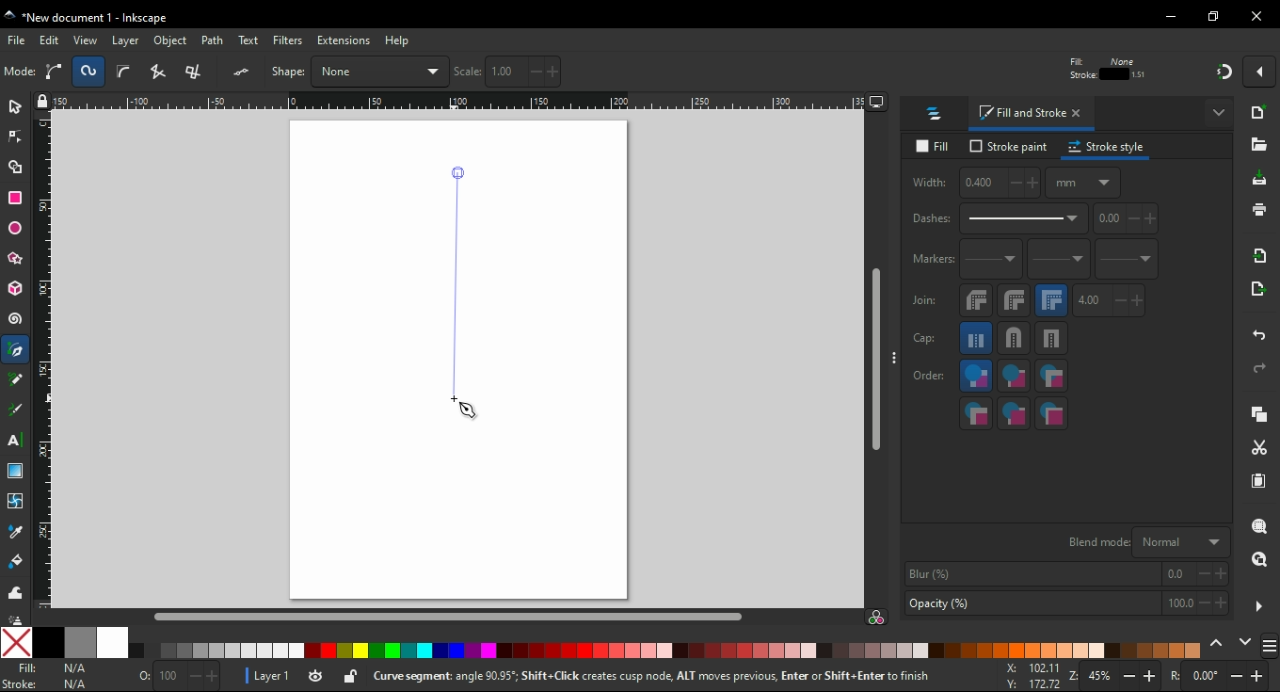  Describe the element at coordinates (50, 40) in the screenshot. I see `edit` at that location.